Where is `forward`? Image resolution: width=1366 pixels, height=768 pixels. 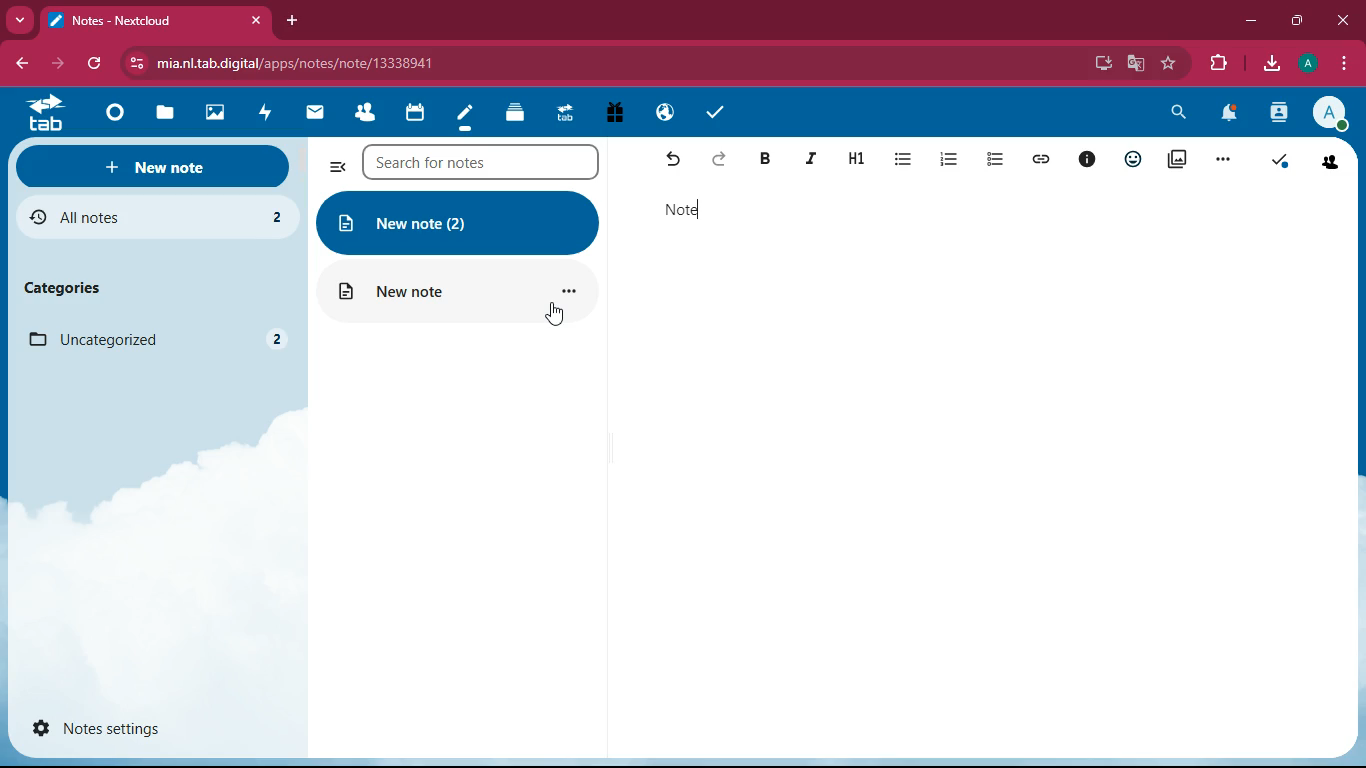 forward is located at coordinates (722, 162).